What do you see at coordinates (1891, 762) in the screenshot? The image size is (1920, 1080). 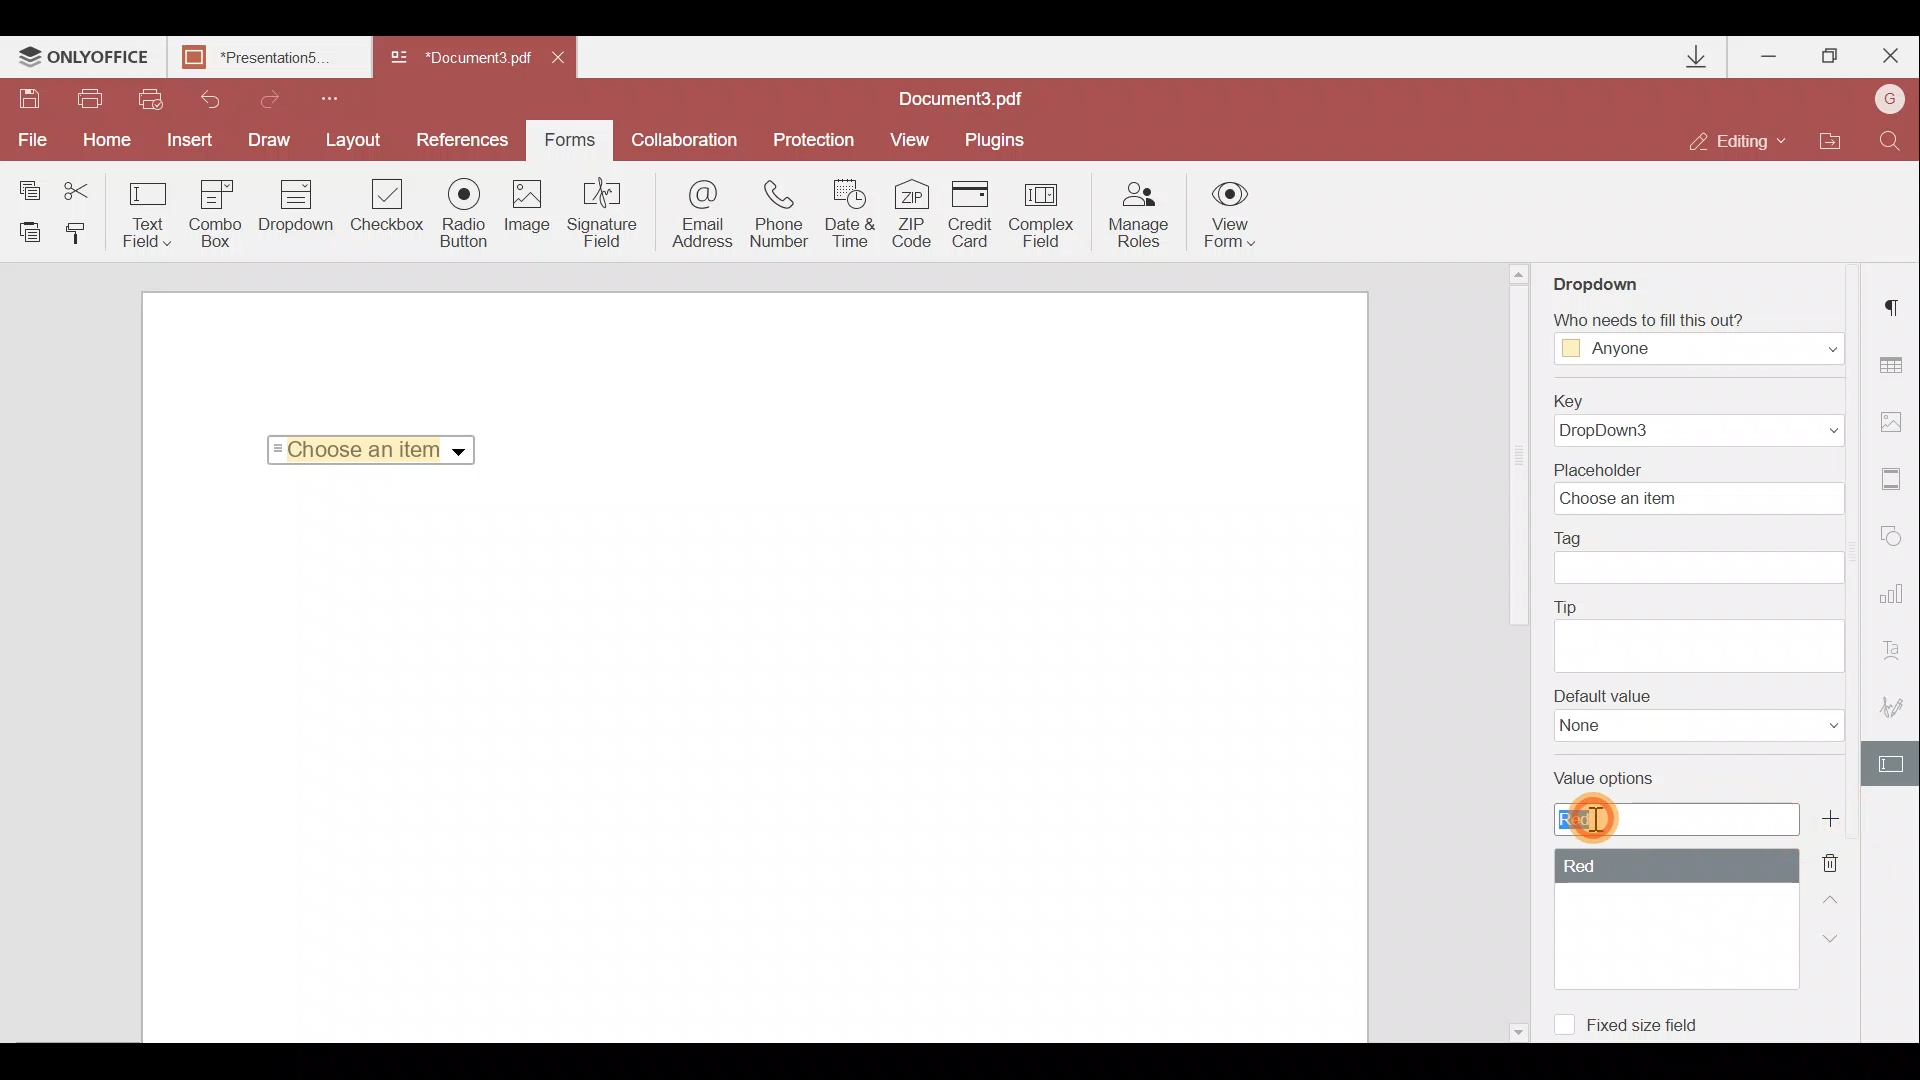 I see `Form settings` at bounding box center [1891, 762].